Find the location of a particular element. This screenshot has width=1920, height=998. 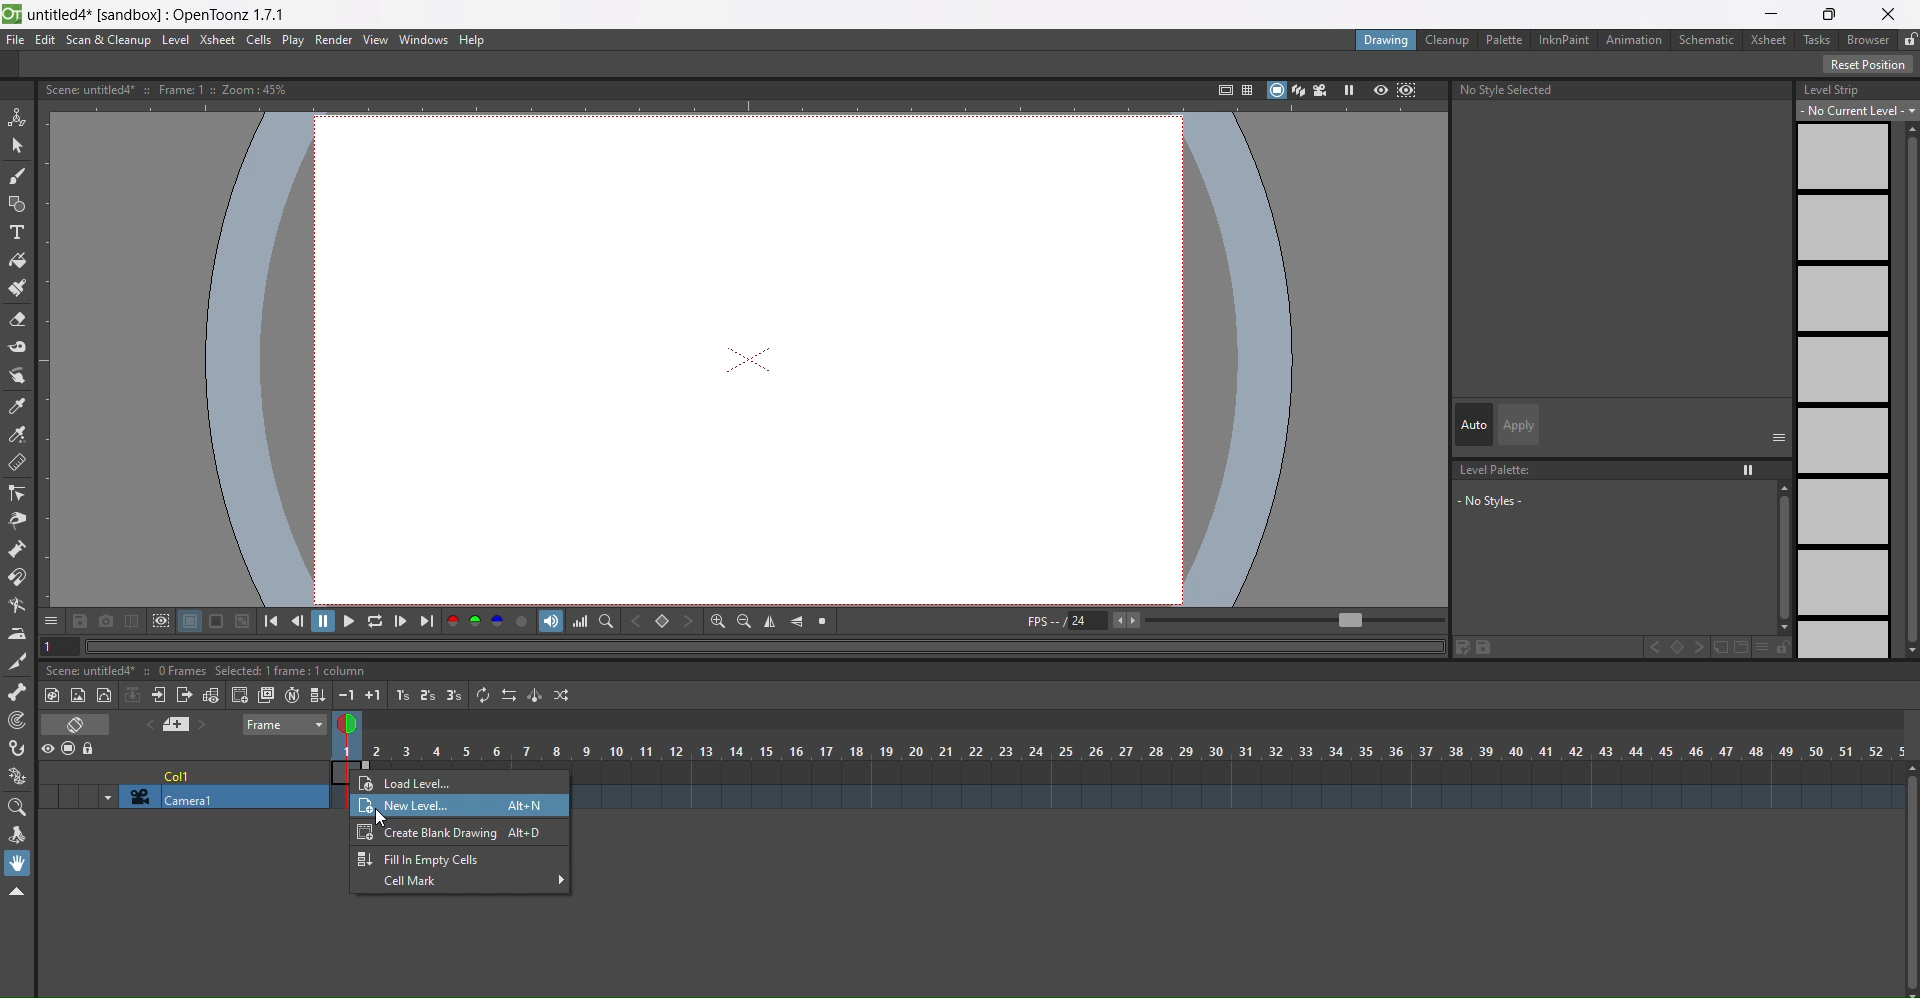

b is located at coordinates (1868, 39).